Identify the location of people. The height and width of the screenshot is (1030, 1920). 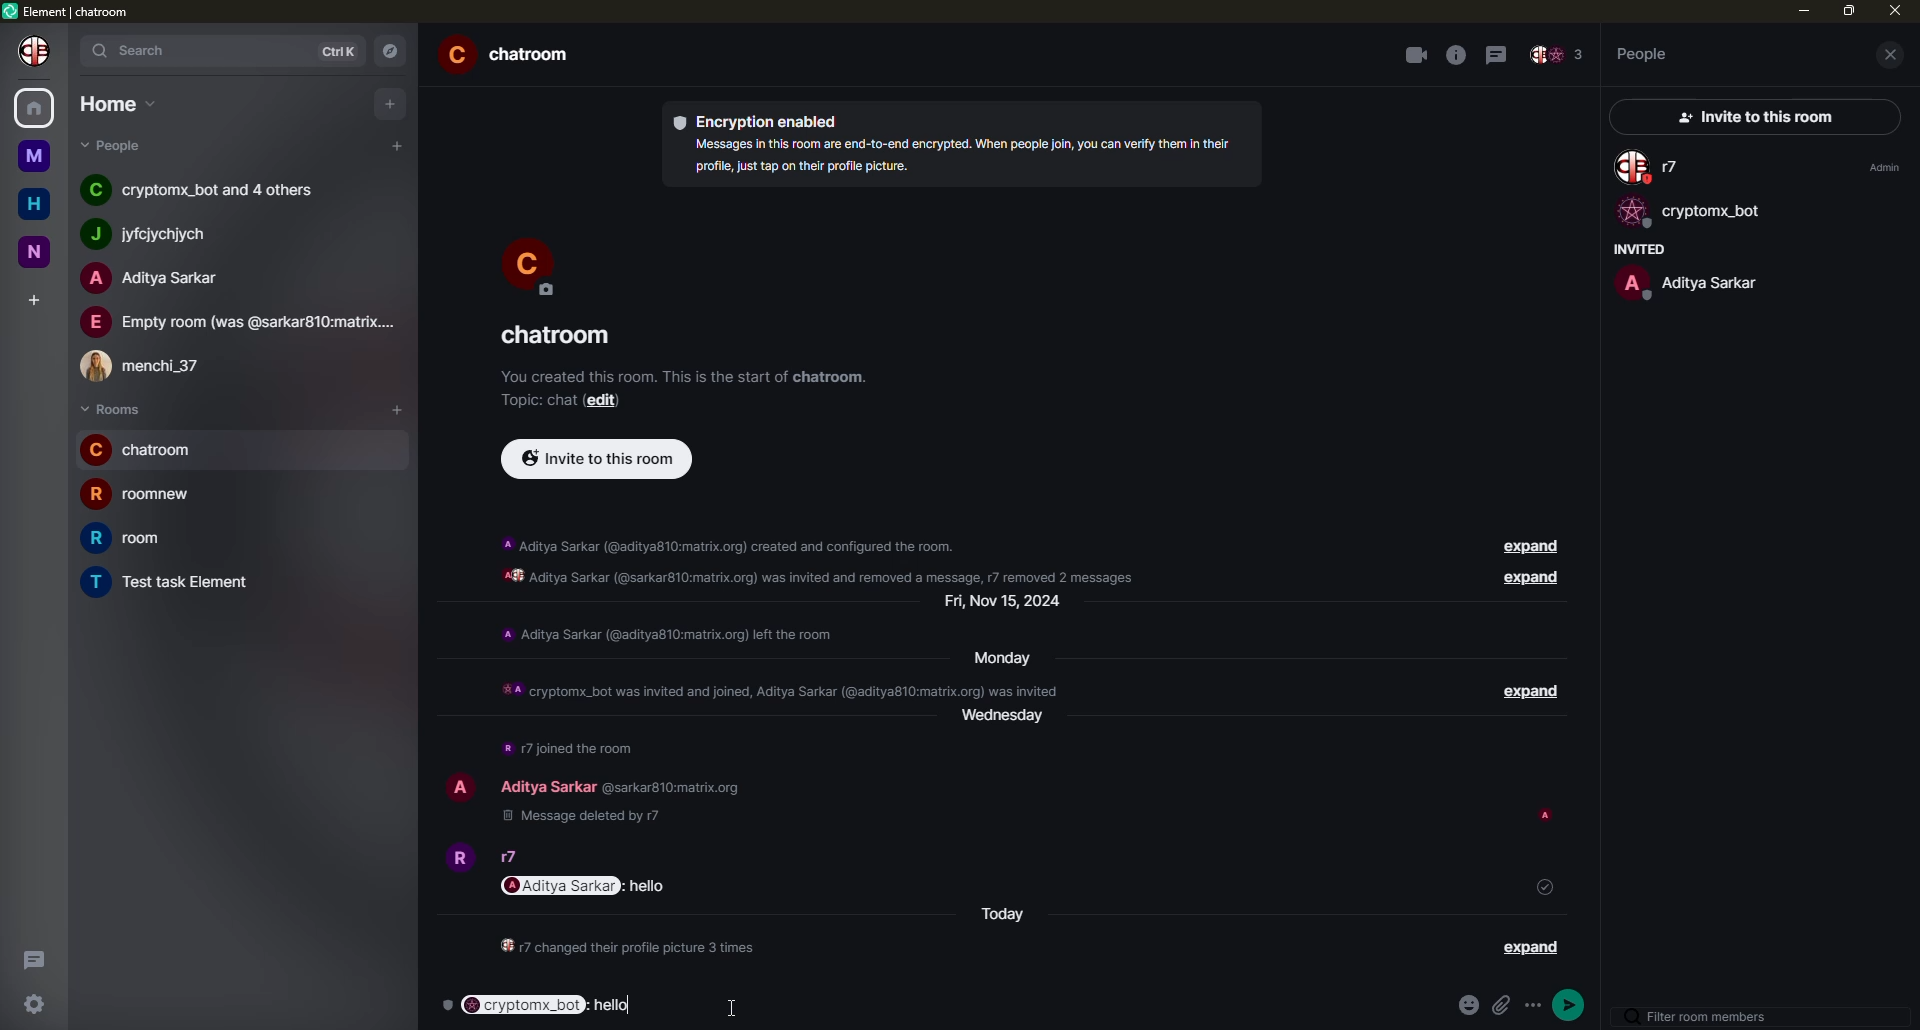
(1687, 282).